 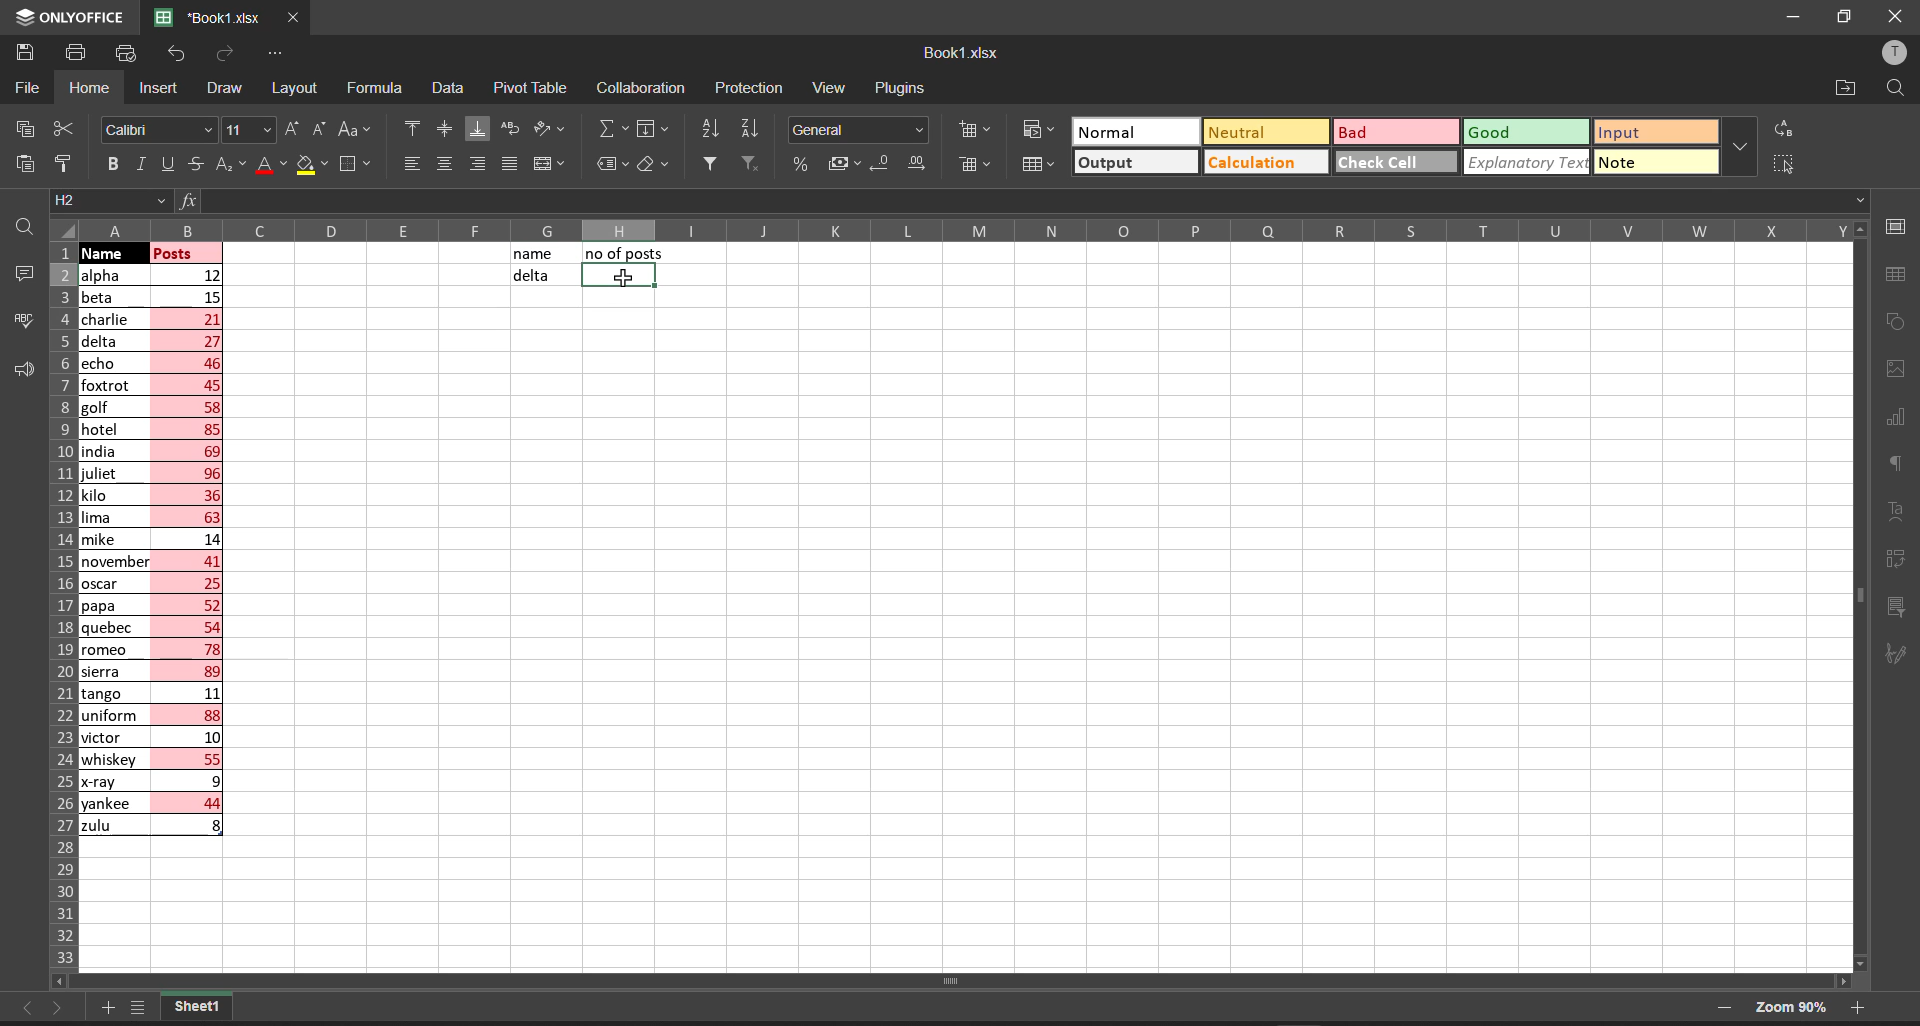 What do you see at coordinates (625, 253) in the screenshot?
I see `no of posts` at bounding box center [625, 253].